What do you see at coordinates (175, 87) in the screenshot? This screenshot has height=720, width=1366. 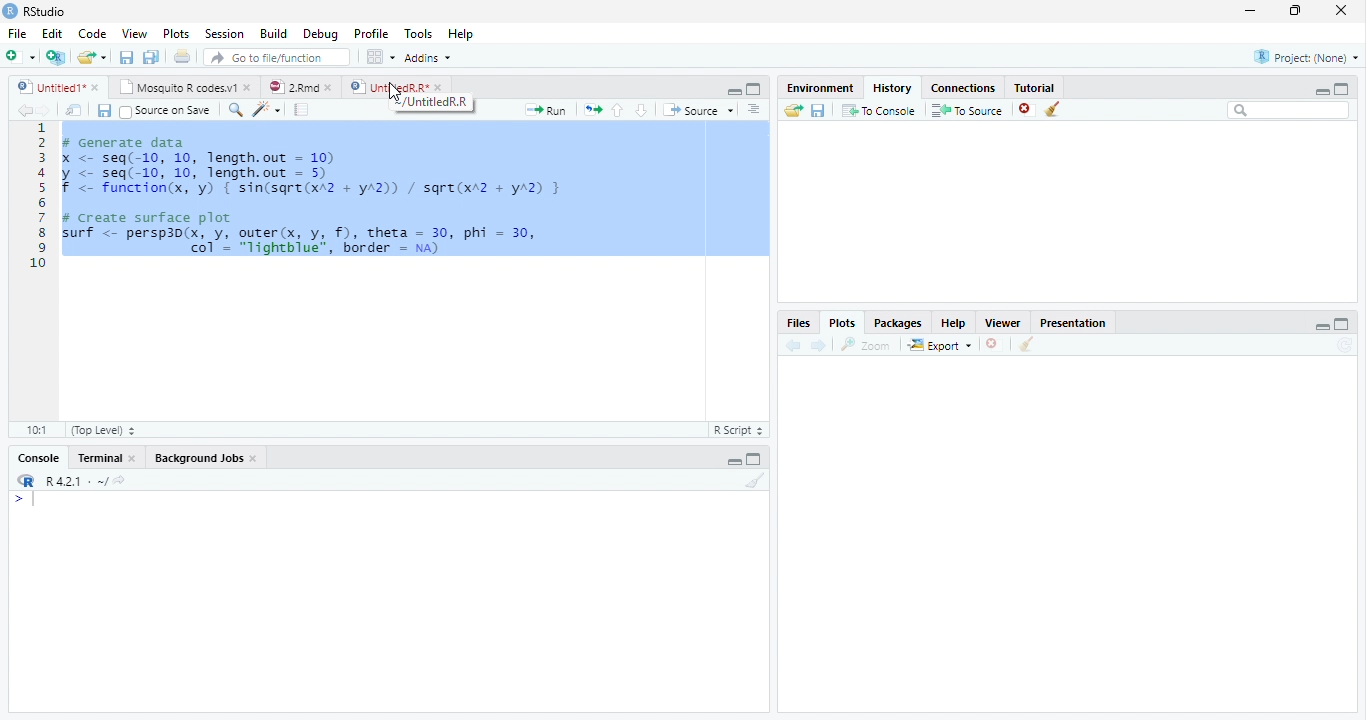 I see `Mosquito R codes.v1` at bounding box center [175, 87].